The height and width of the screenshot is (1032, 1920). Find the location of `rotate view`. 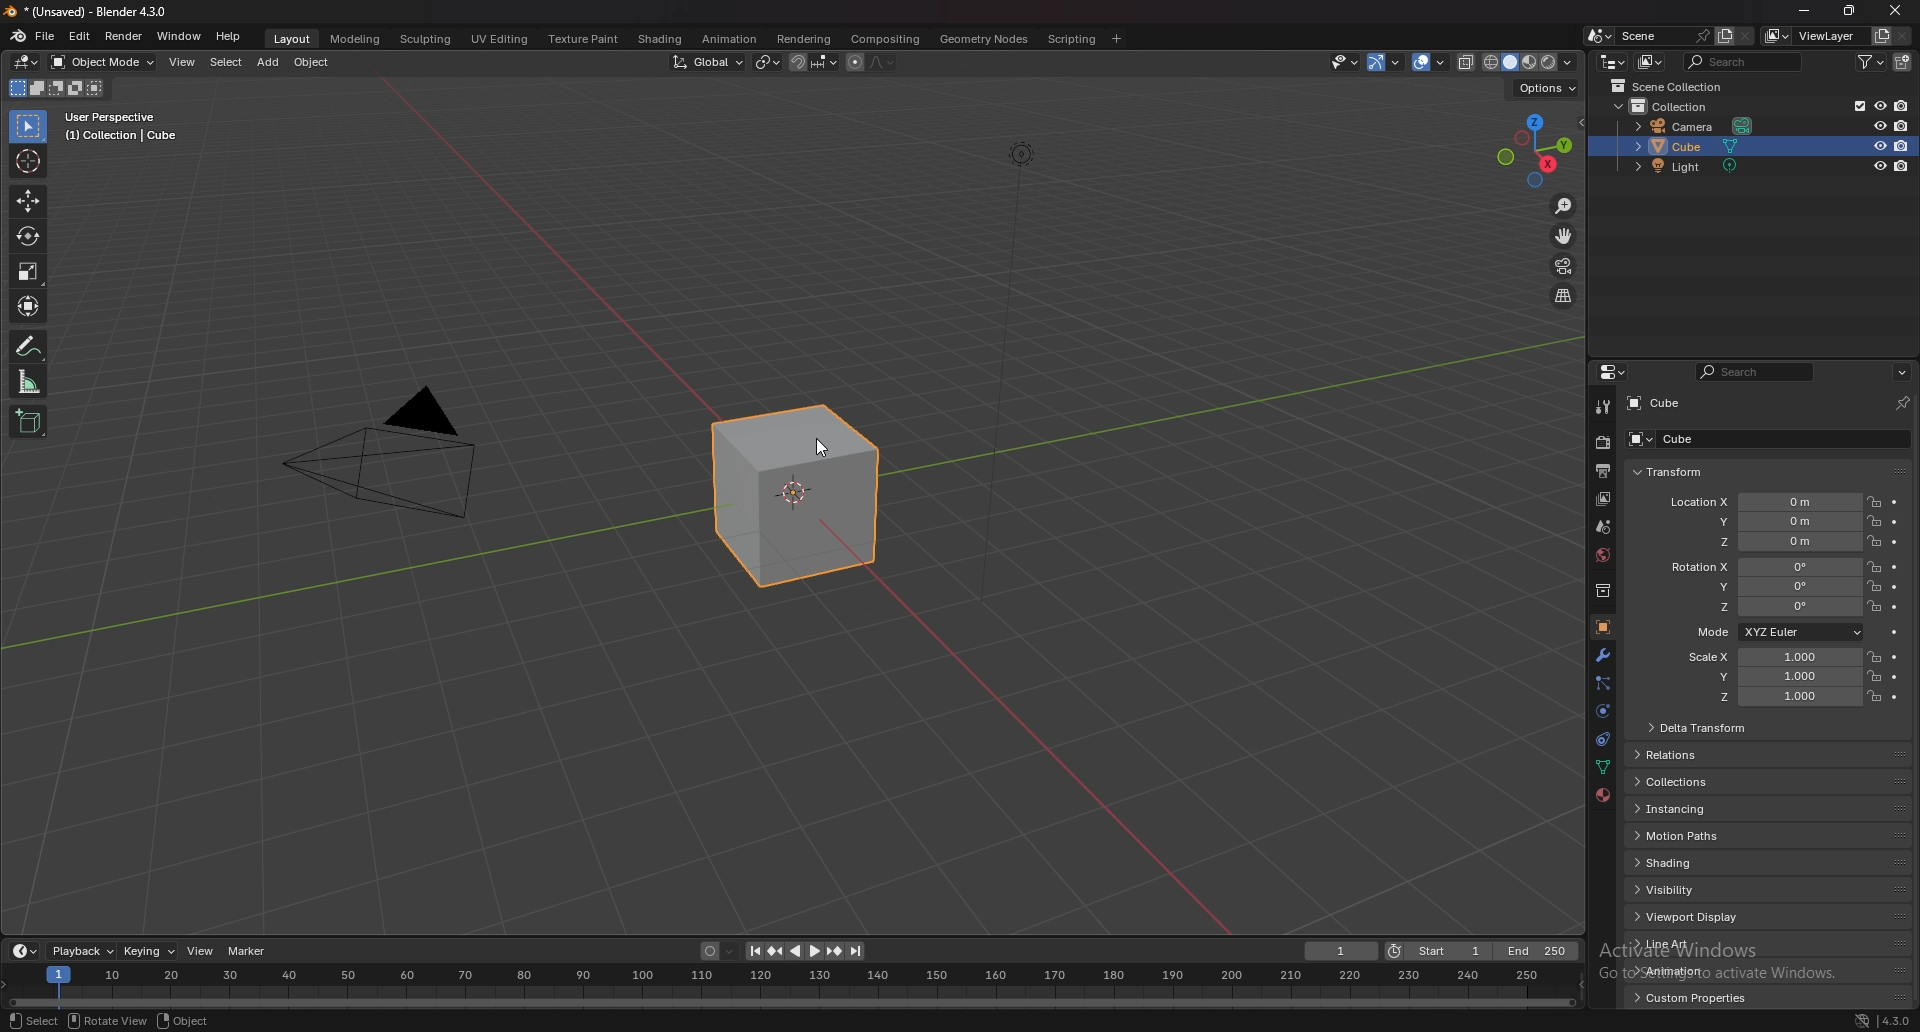

rotate view is located at coordinates (107, 1020).